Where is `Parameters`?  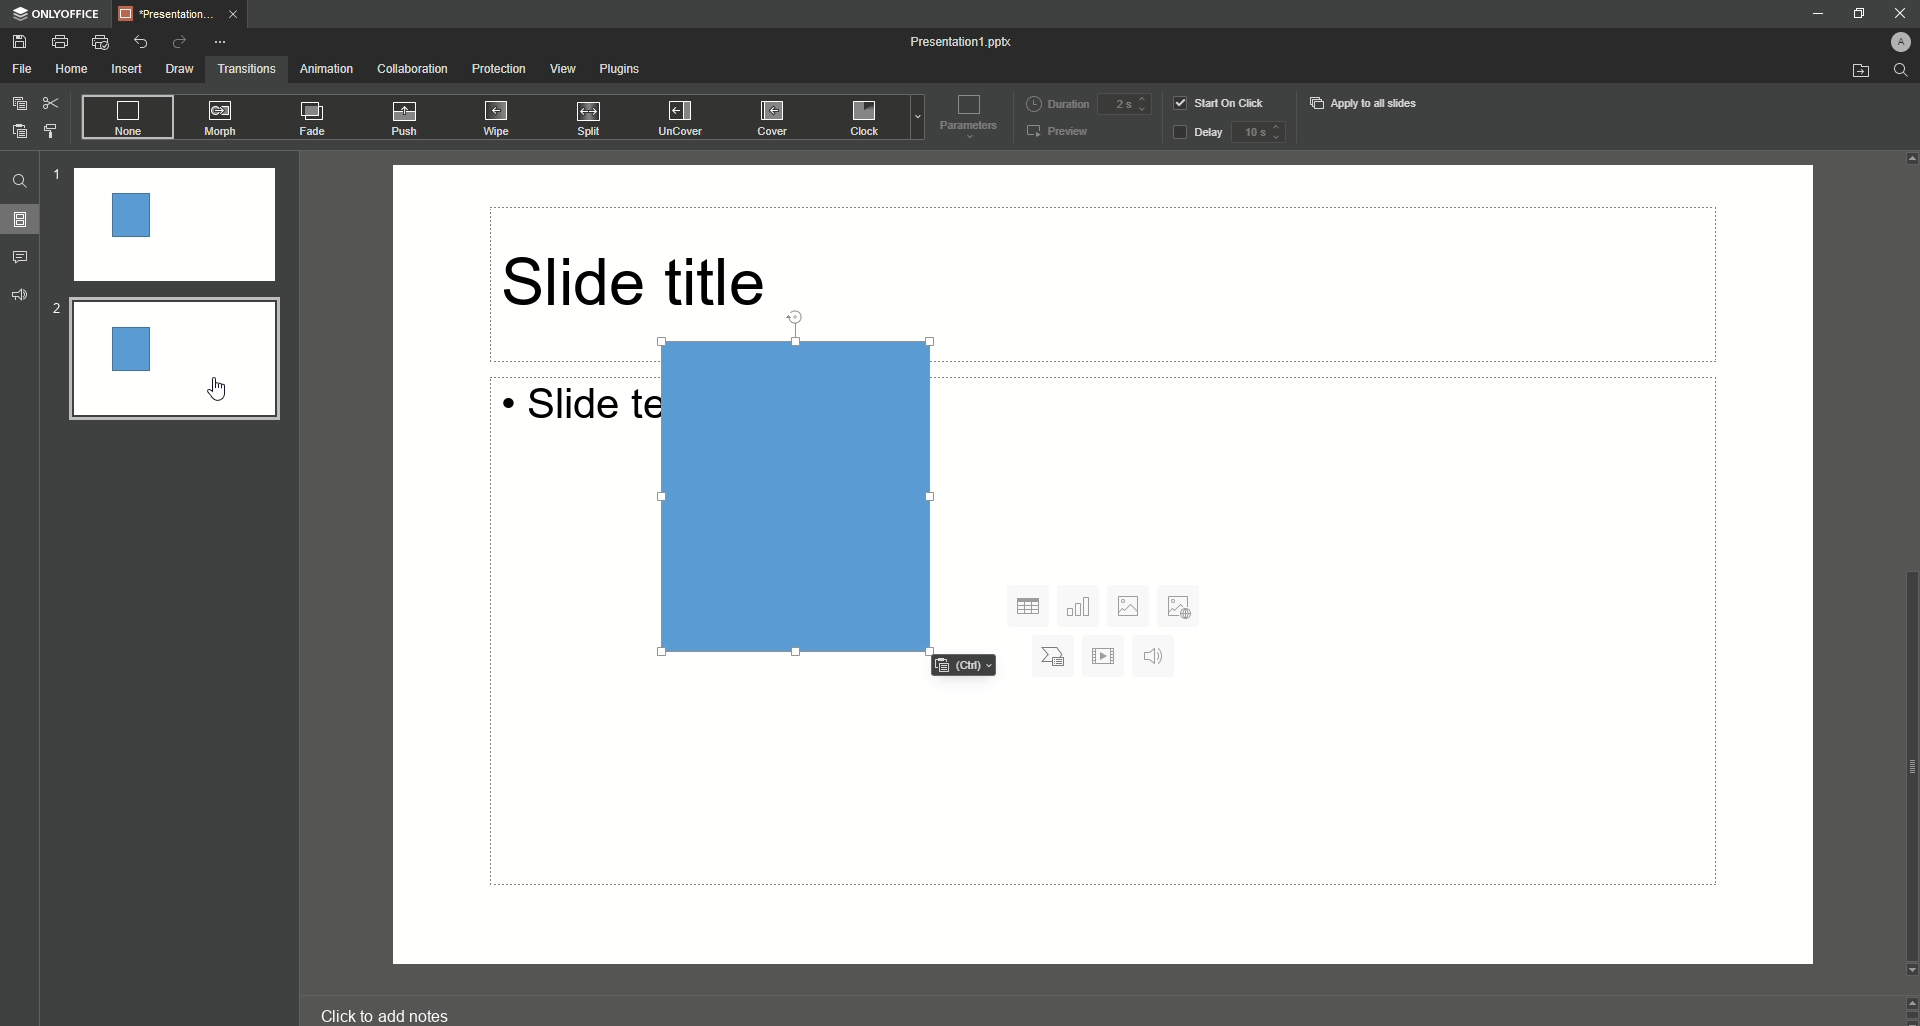 Parameters is located at coordinates (966, 120).